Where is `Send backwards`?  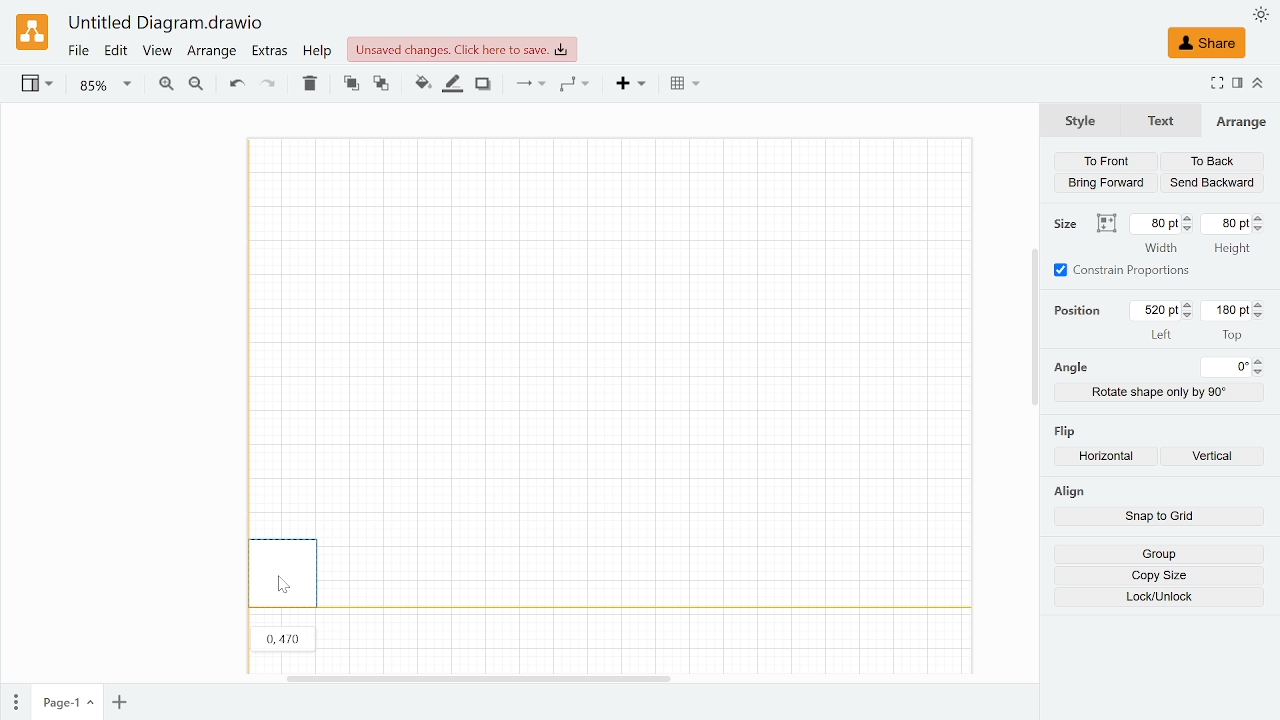
Send backwards is located at coordinates (1212, 183).